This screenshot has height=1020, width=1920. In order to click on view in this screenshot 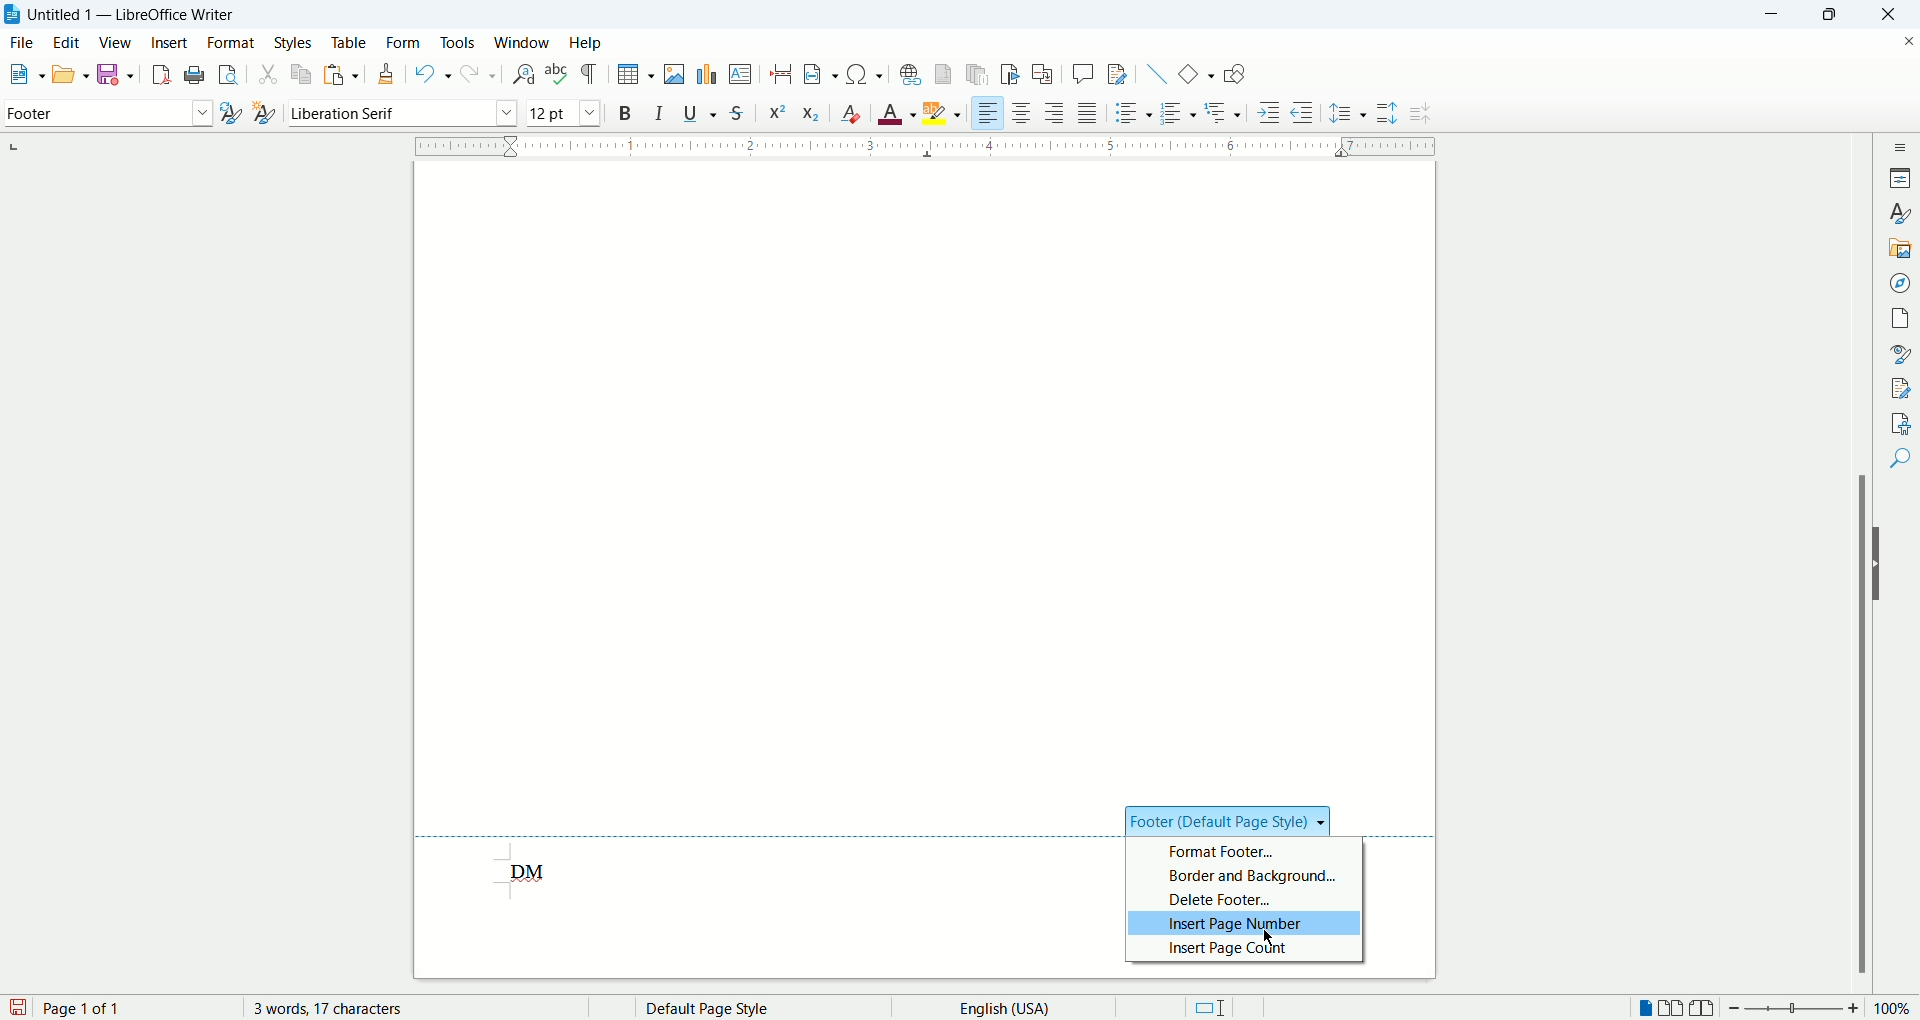, I will do `click(117, 43)`.